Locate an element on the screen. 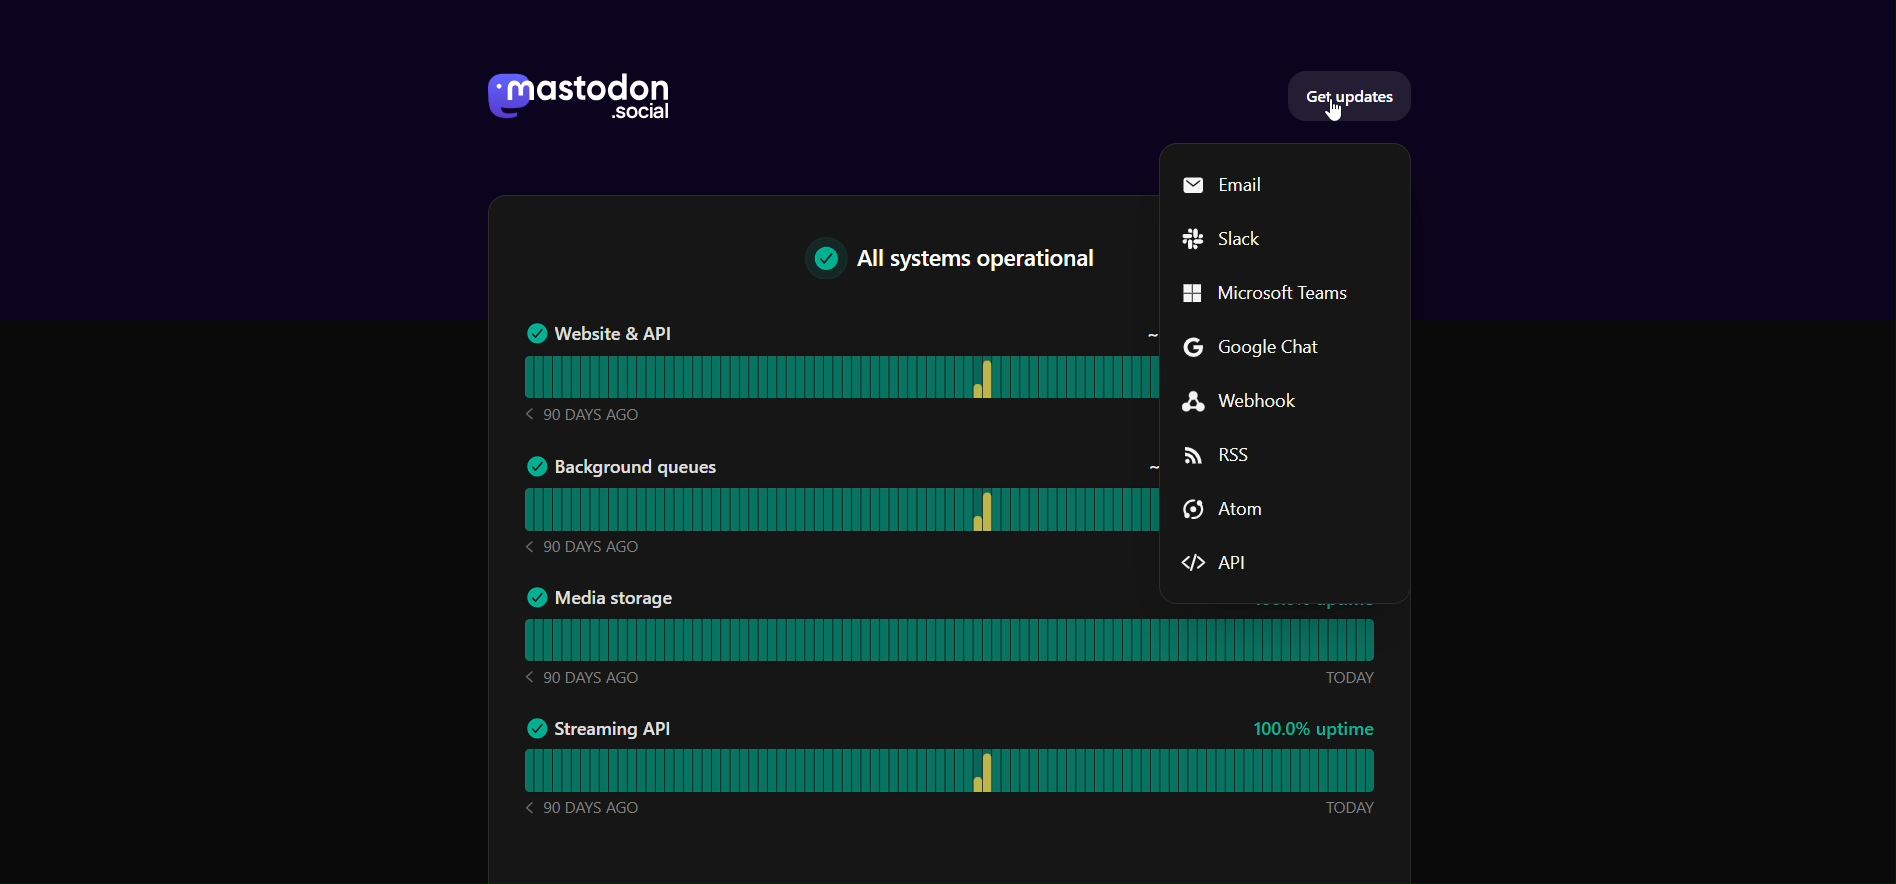  Webhook is located at coordinates (1265, 402).